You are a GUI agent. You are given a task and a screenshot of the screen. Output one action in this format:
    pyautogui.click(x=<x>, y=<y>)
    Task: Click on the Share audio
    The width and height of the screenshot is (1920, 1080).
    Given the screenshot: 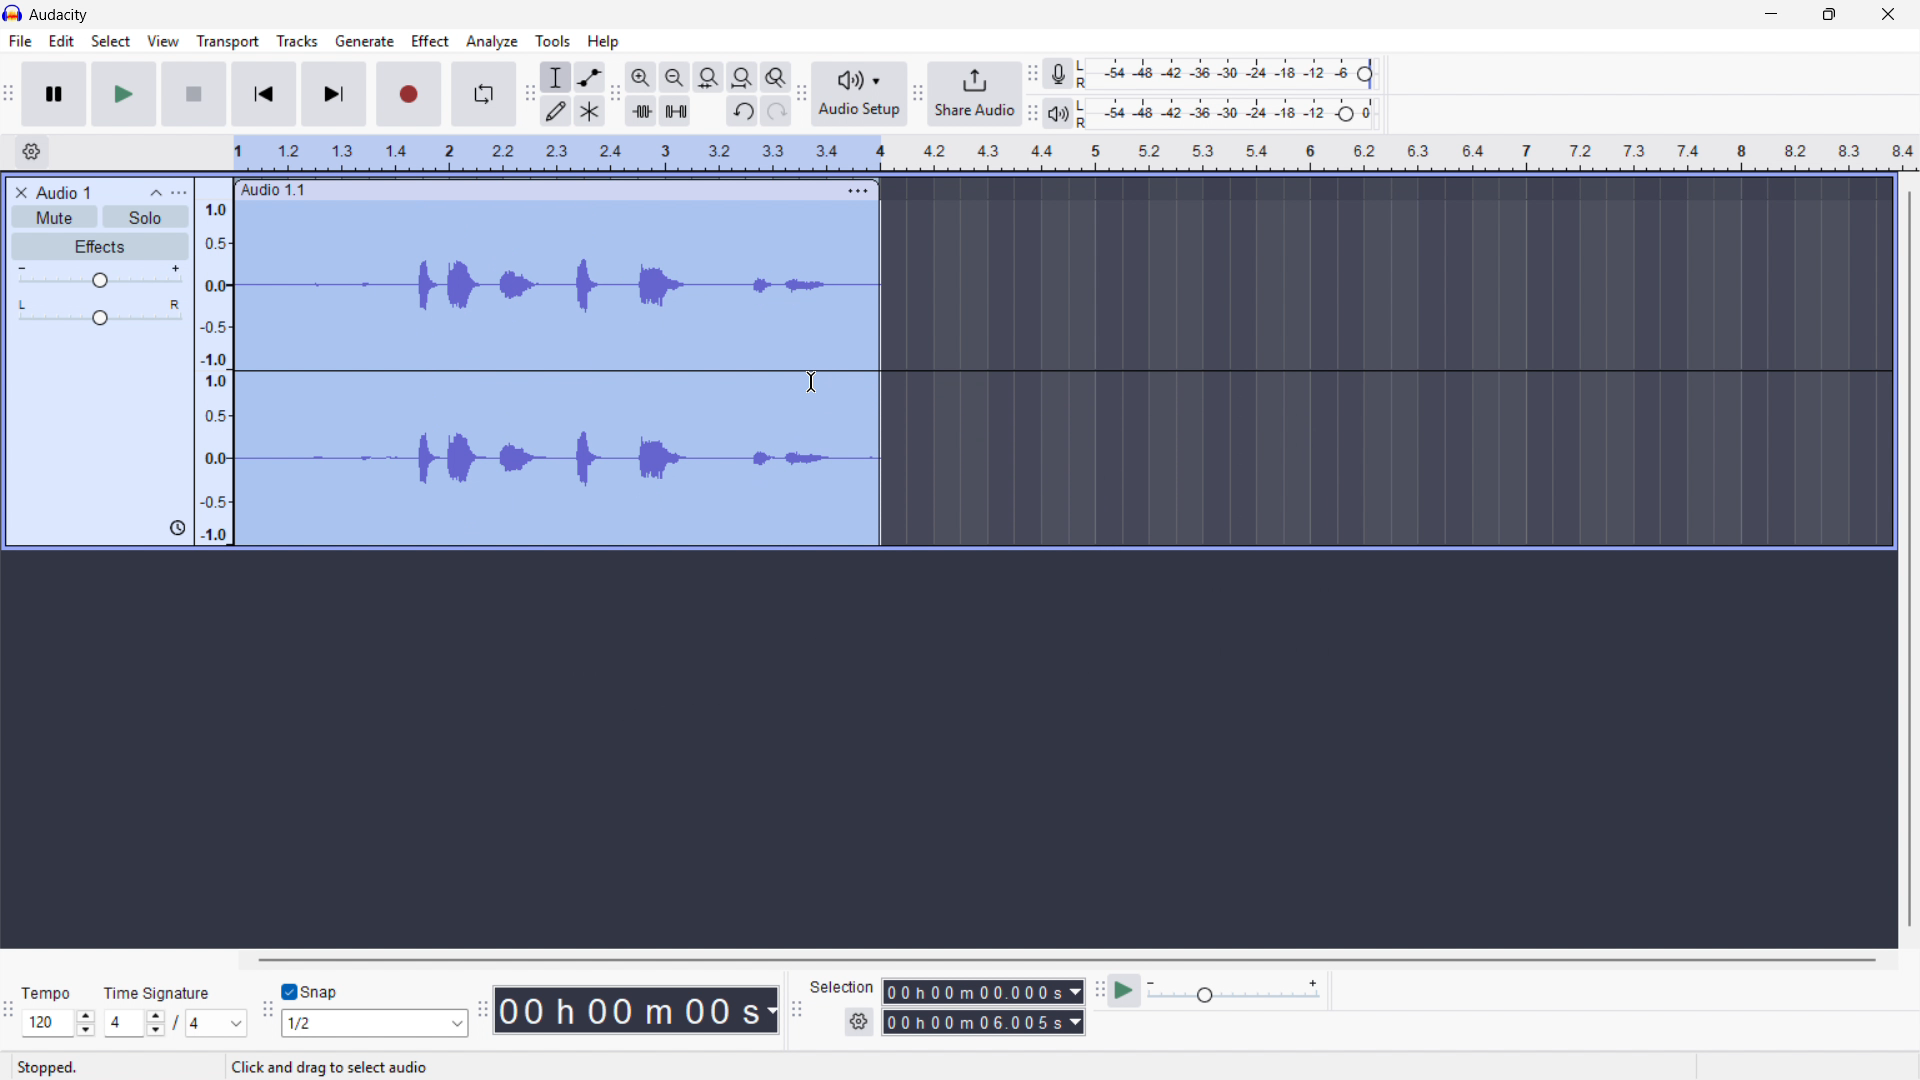 What is the action you would take?
    pyautogui.click(x=974, y=94)
    